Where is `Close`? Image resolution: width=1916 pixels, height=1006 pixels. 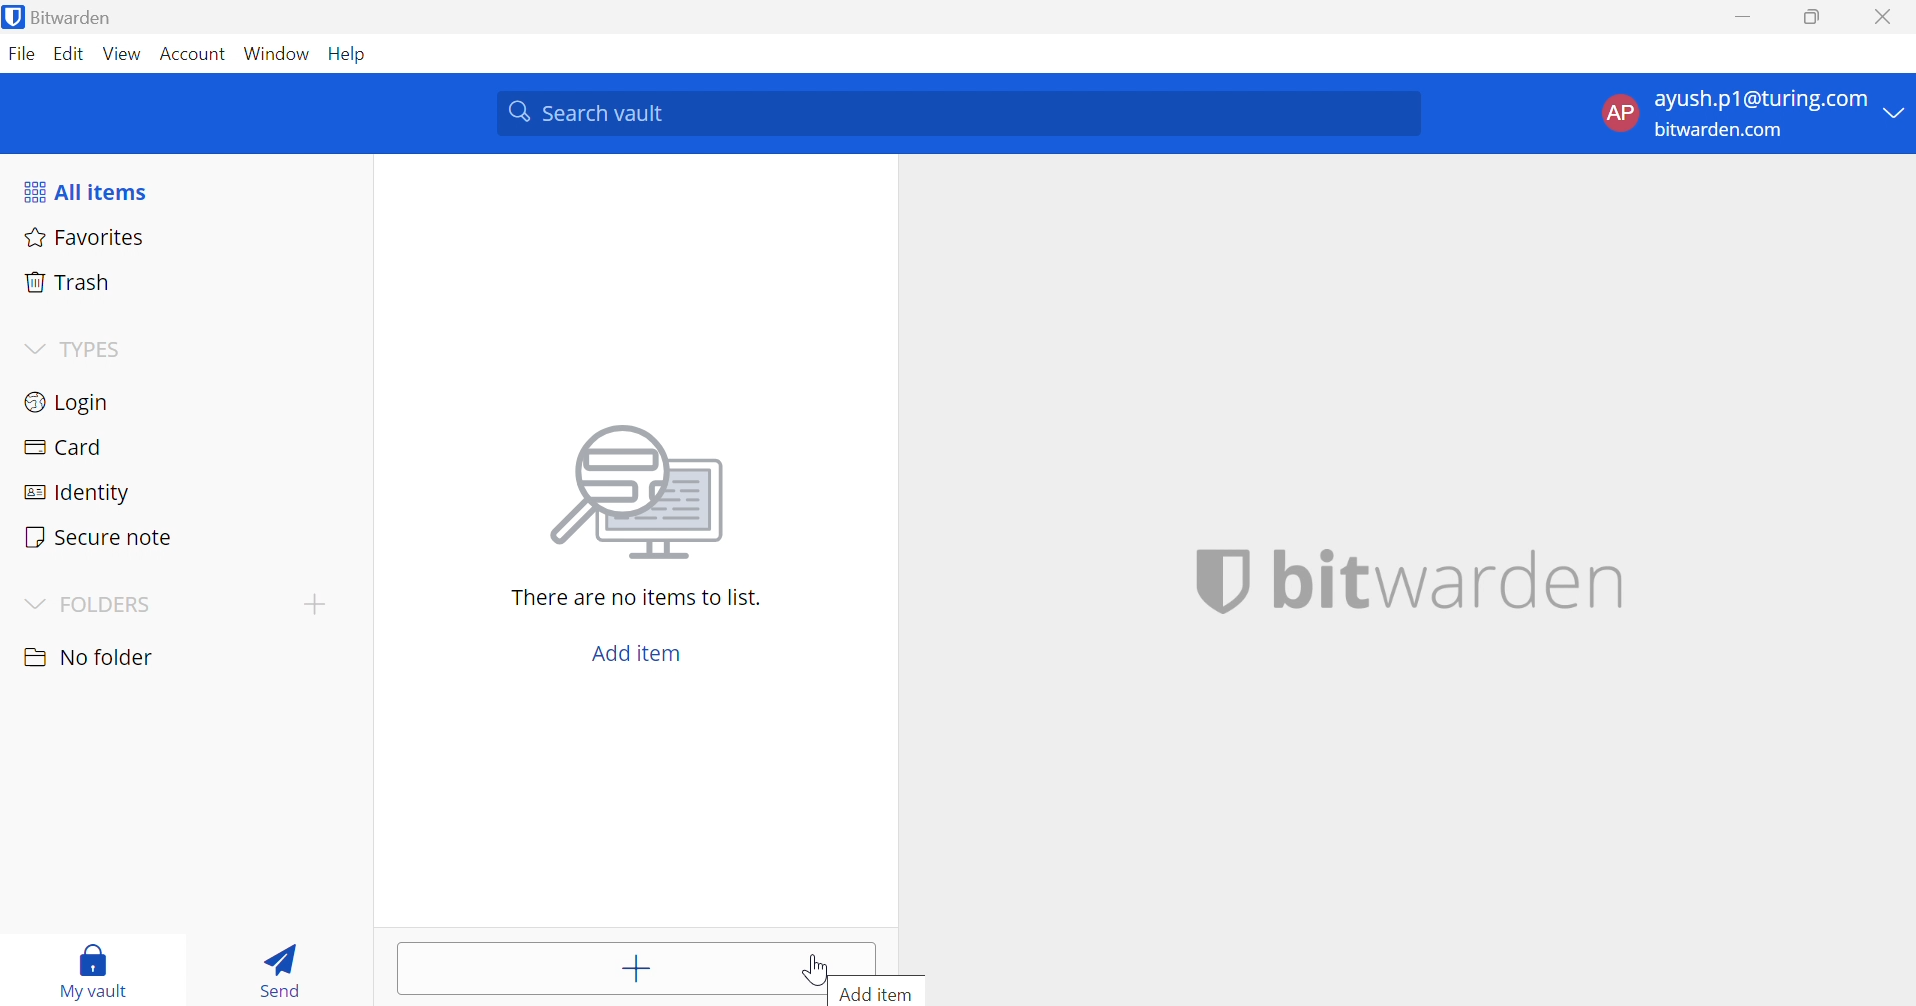
Close is located at coordinates (1881, 17).